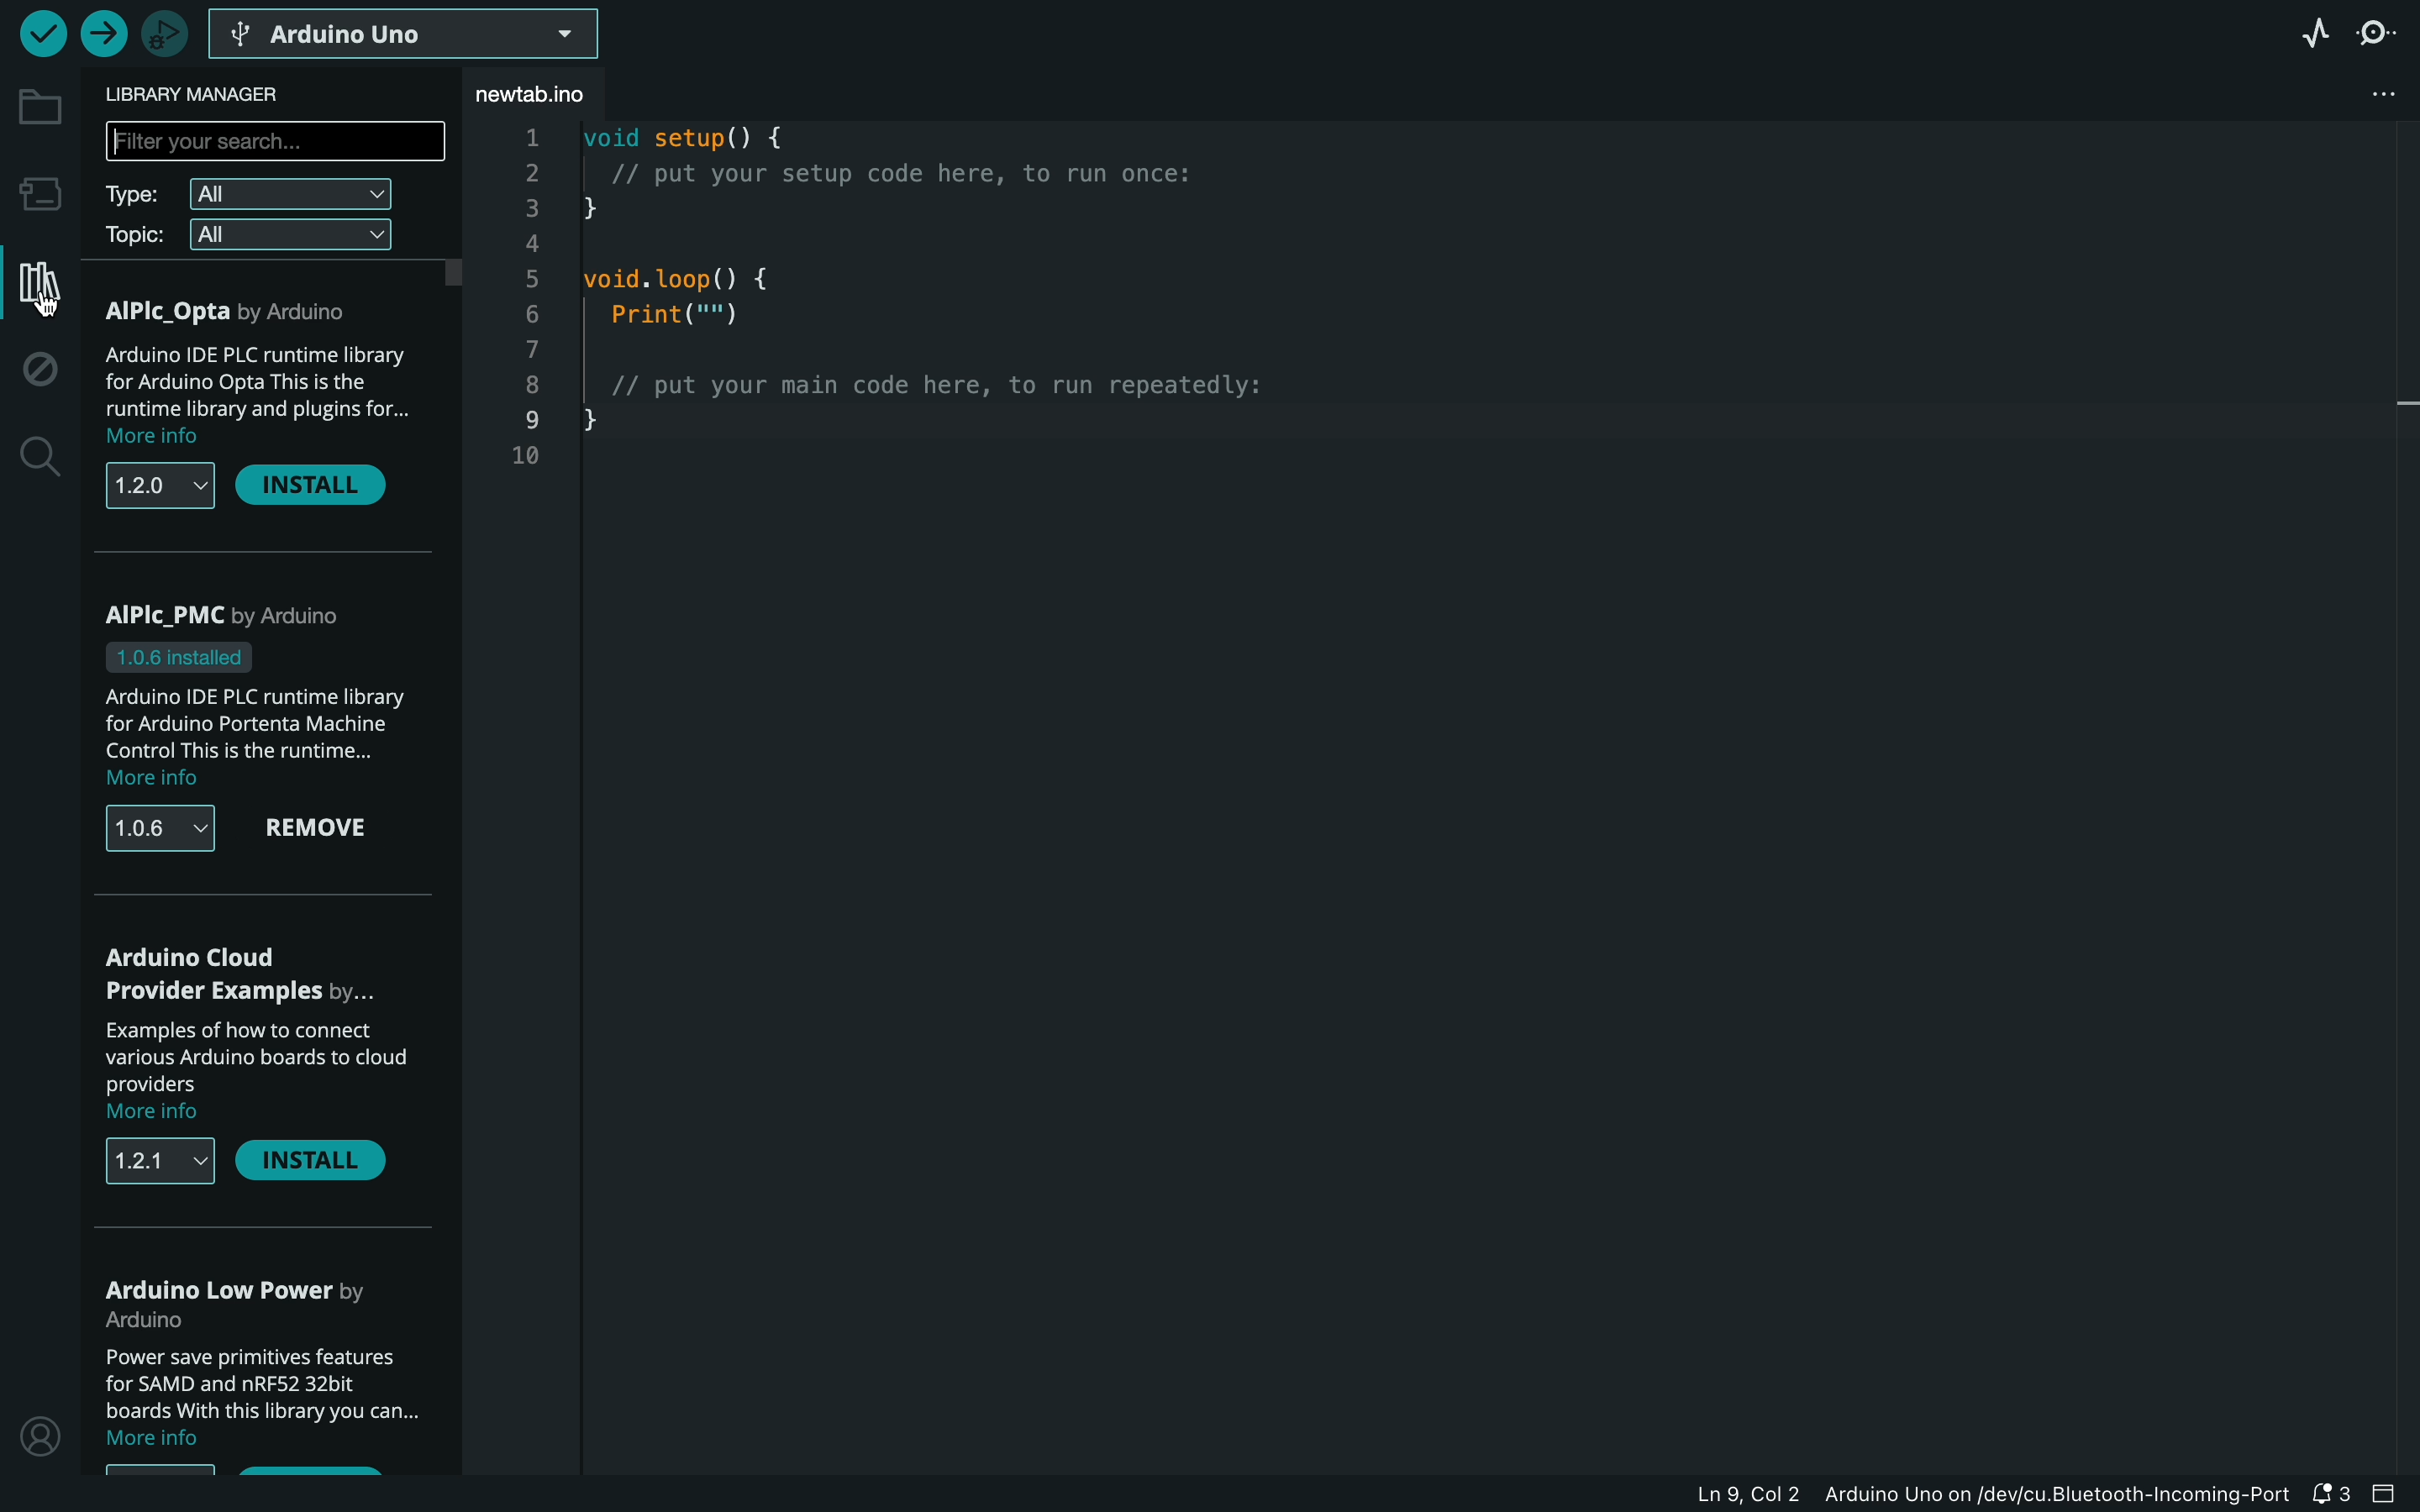  I want to click on file tab, so click(569, 94).